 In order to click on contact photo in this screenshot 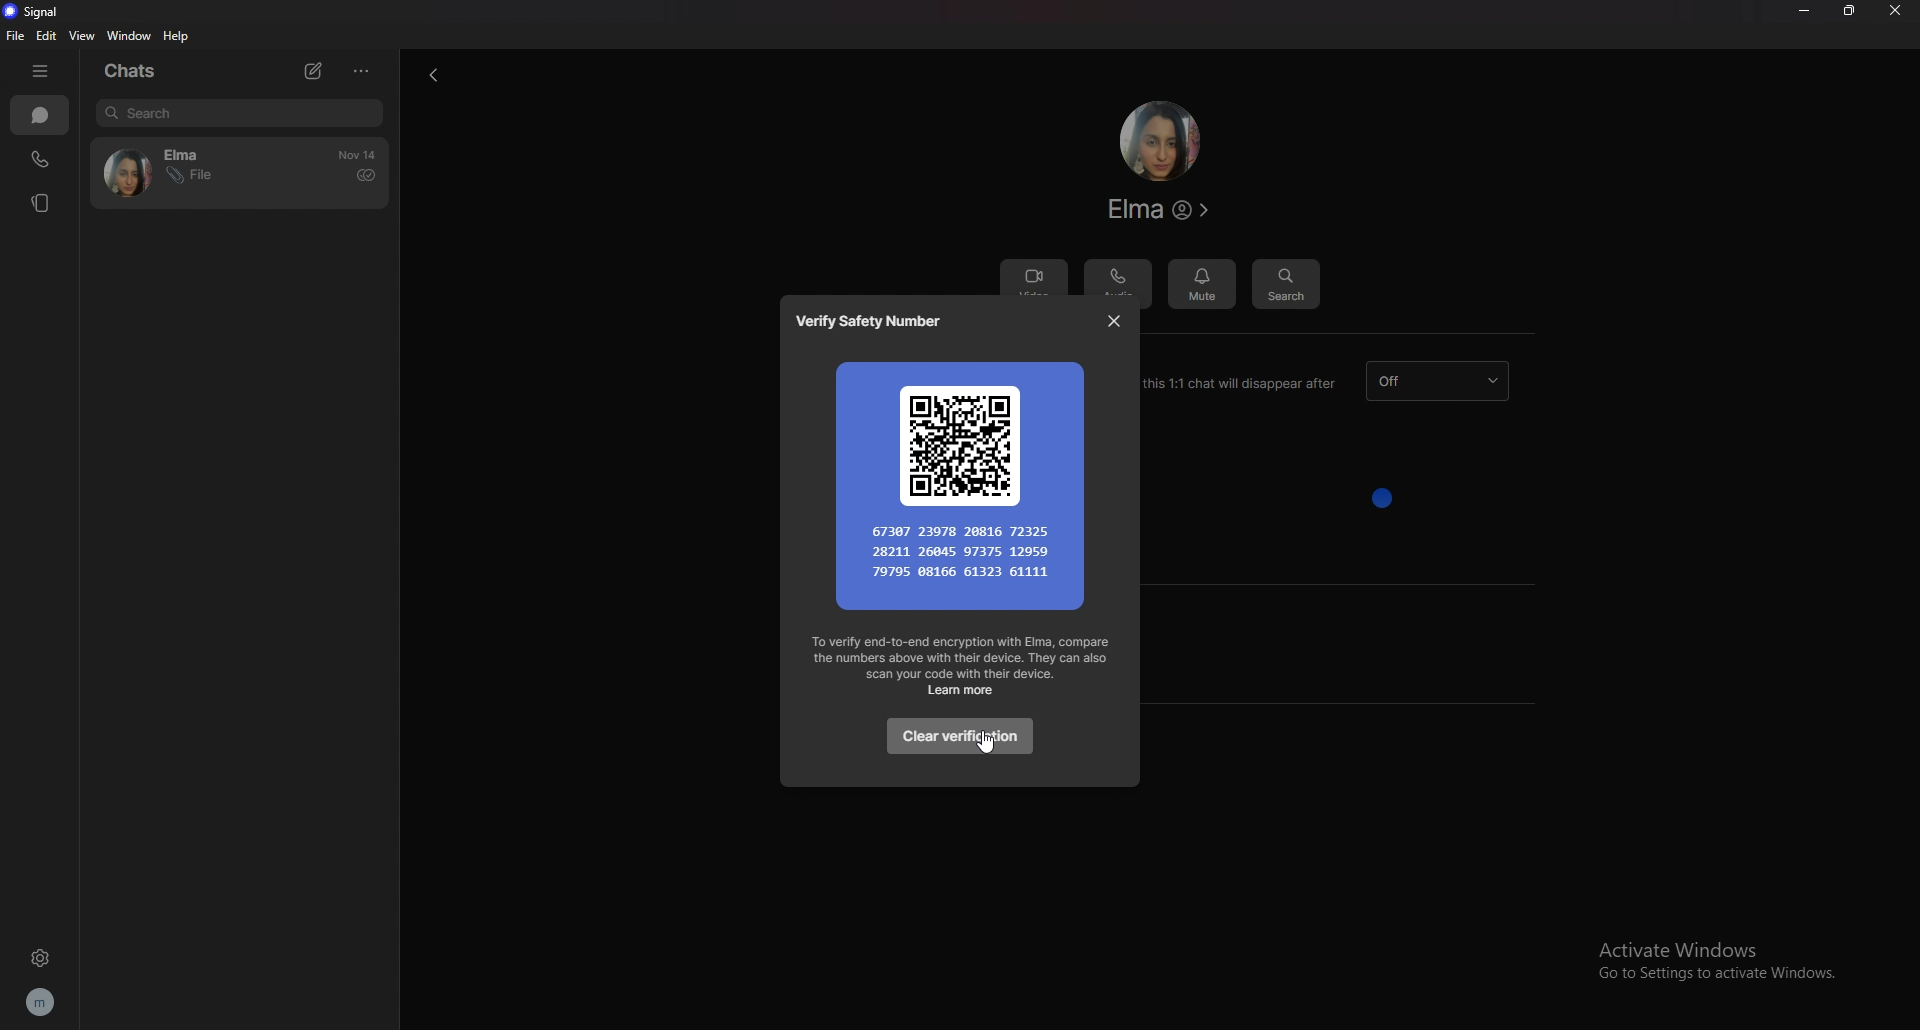, I will do `click(1159, 141)`.